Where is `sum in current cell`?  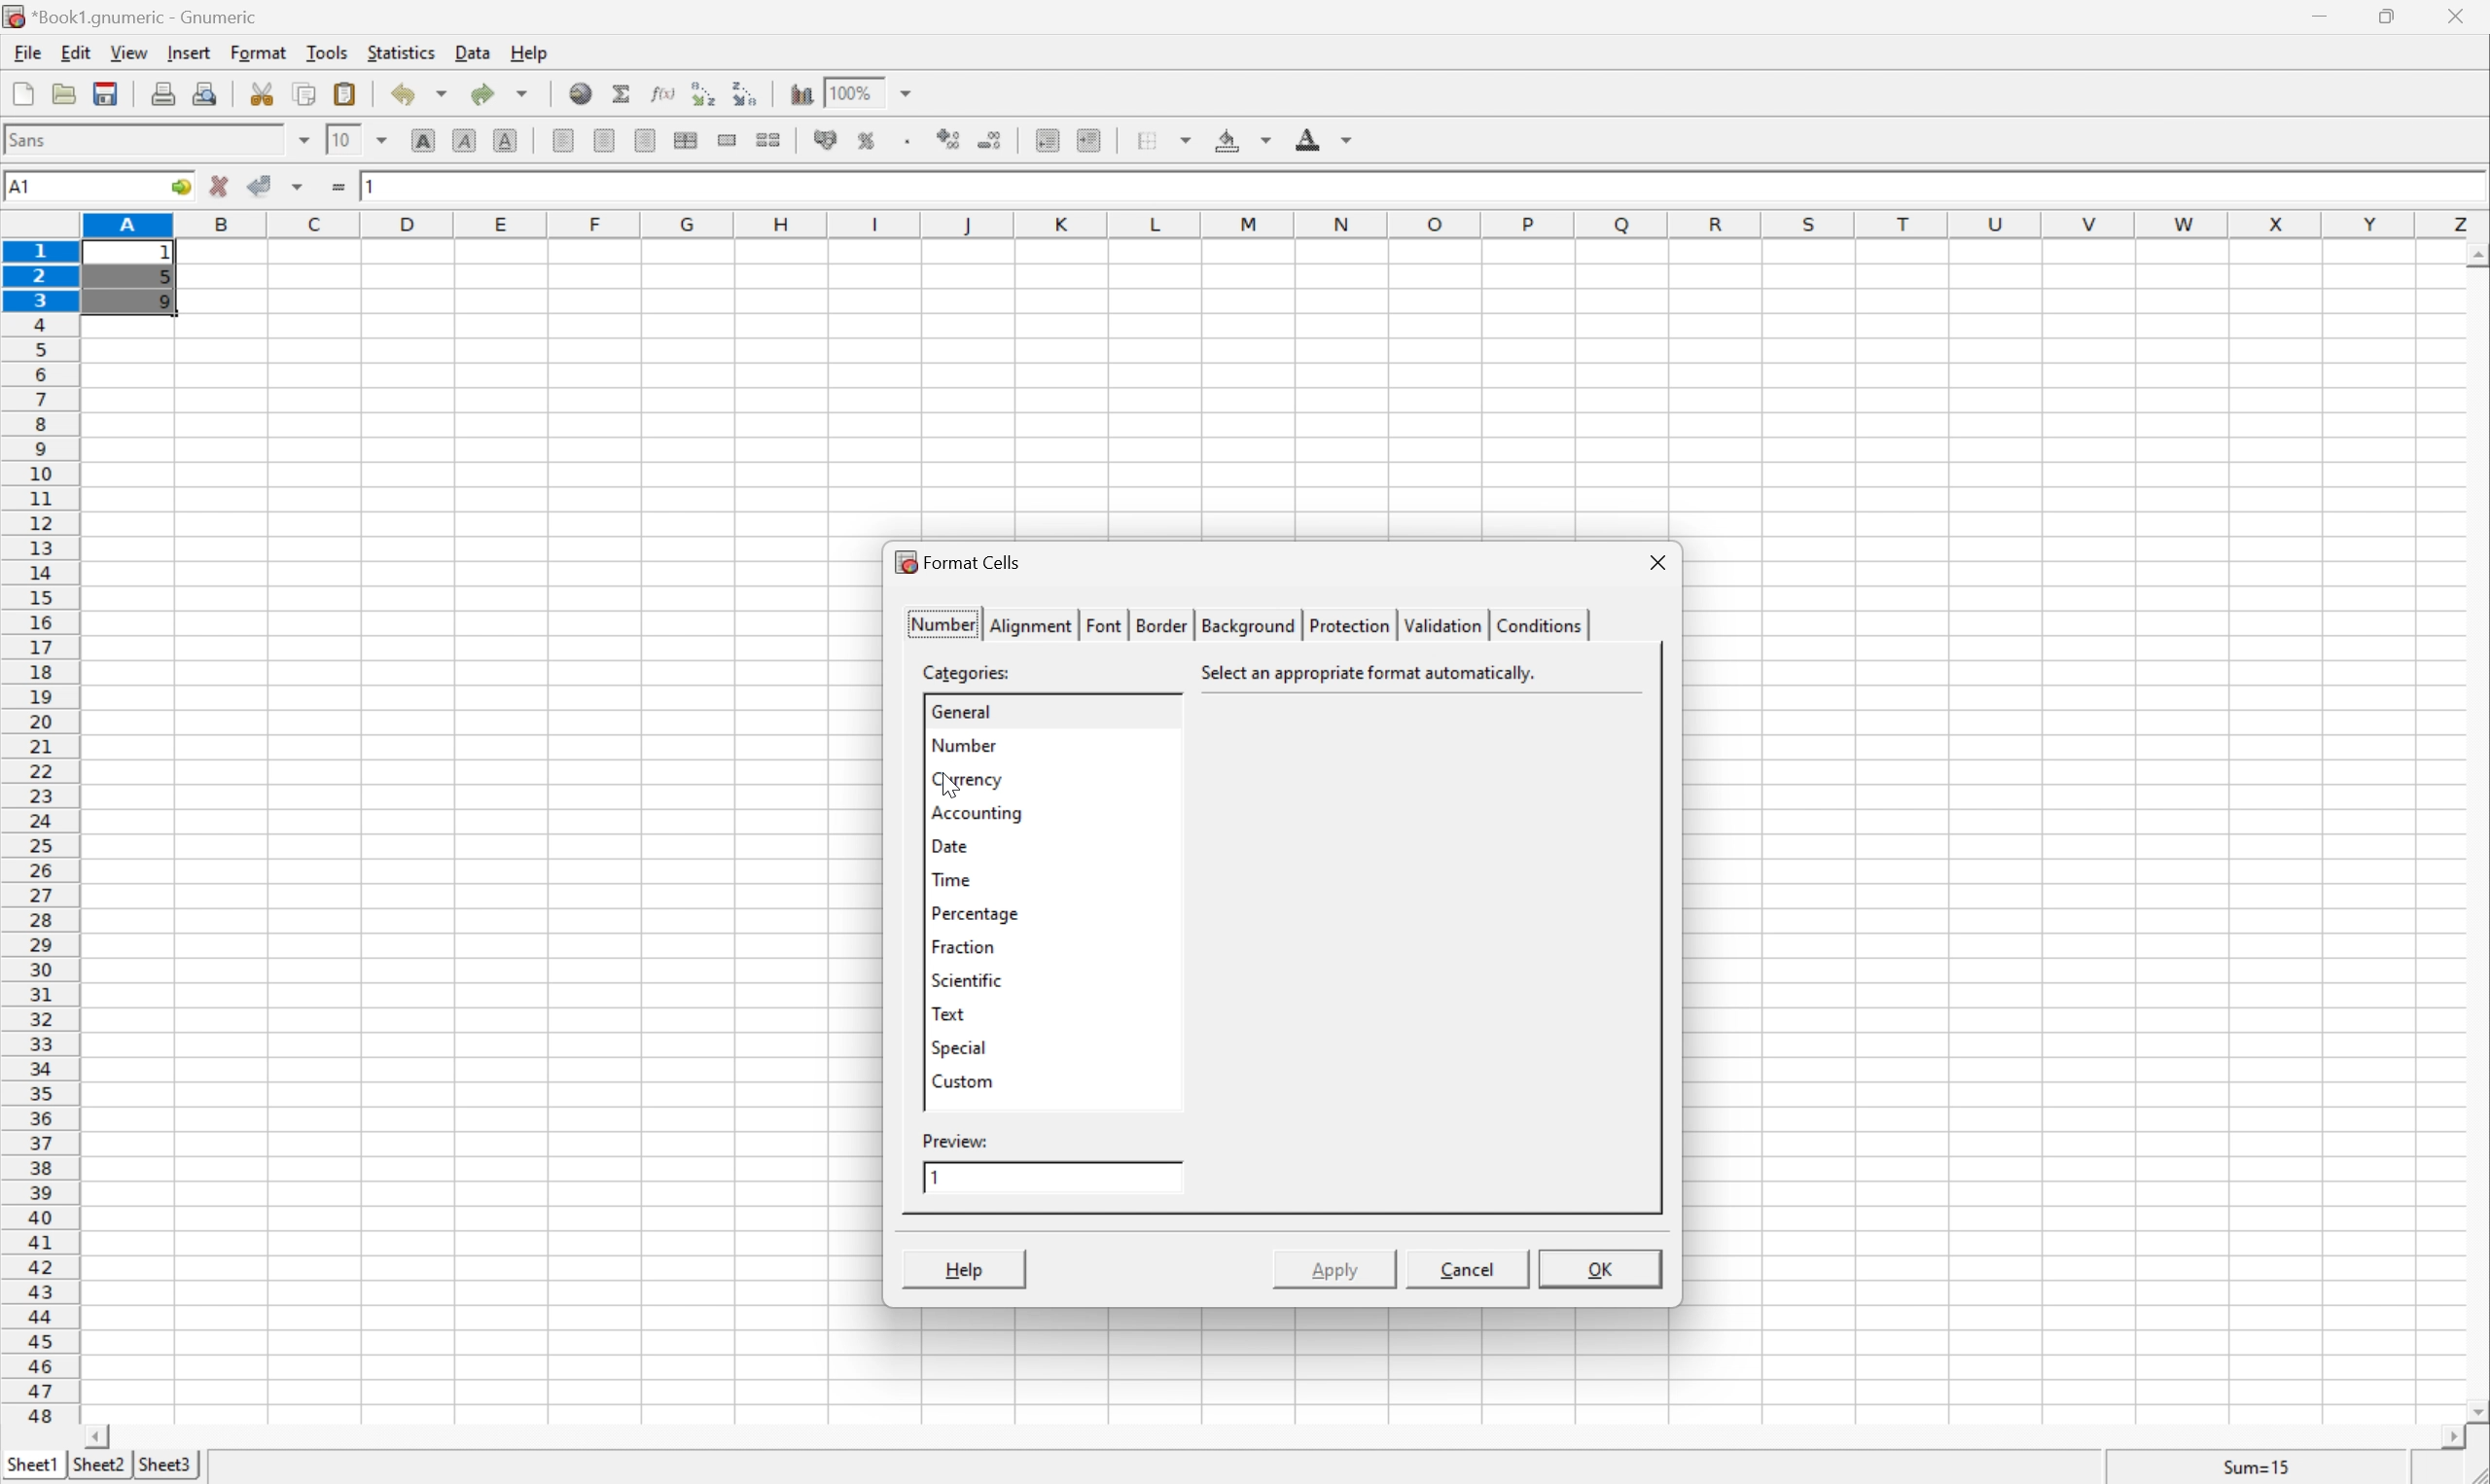
sum in current cell is located at coordinates (626, 93).